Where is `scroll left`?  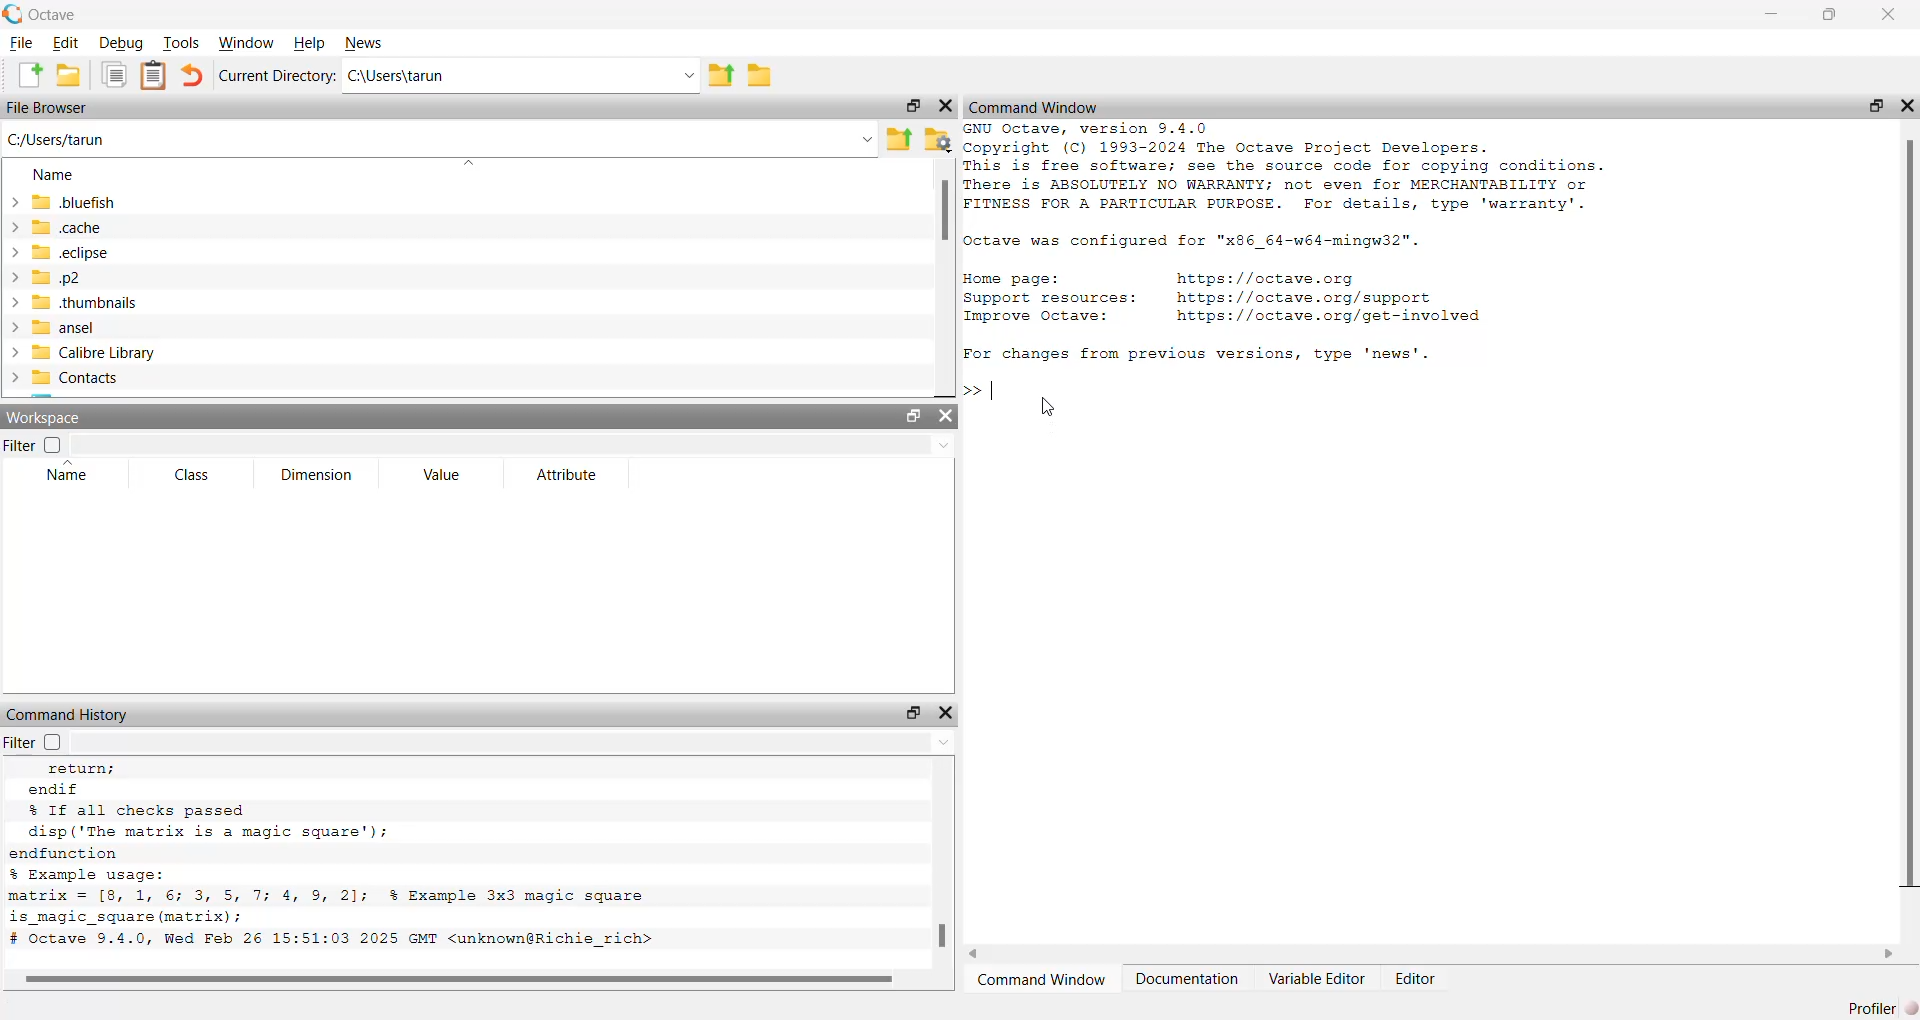
scroll left is located at coordinates (975, 954).